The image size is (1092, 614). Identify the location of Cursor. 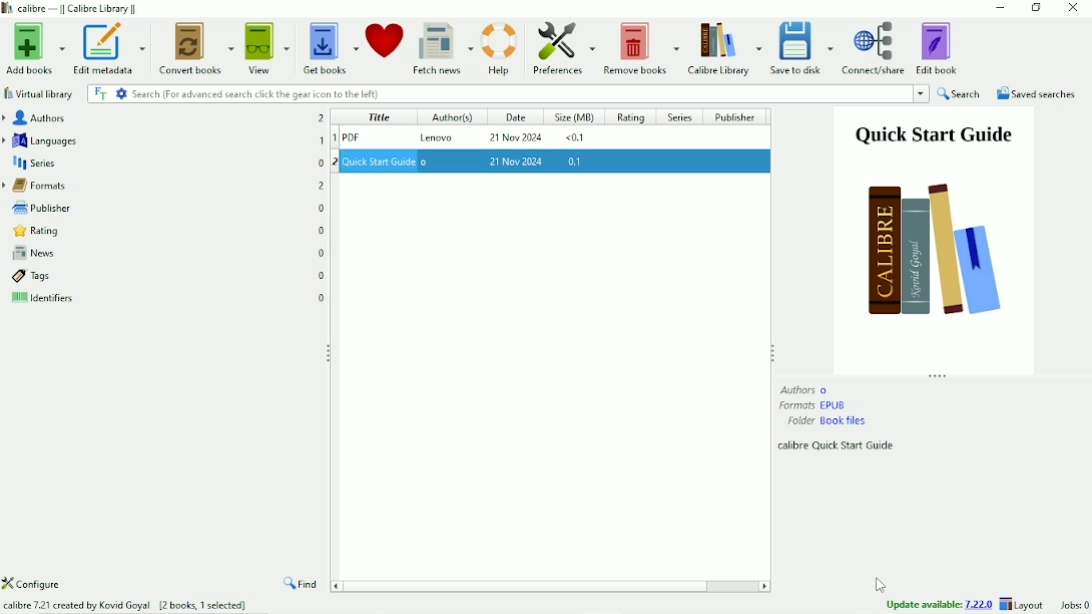
(883, 585).